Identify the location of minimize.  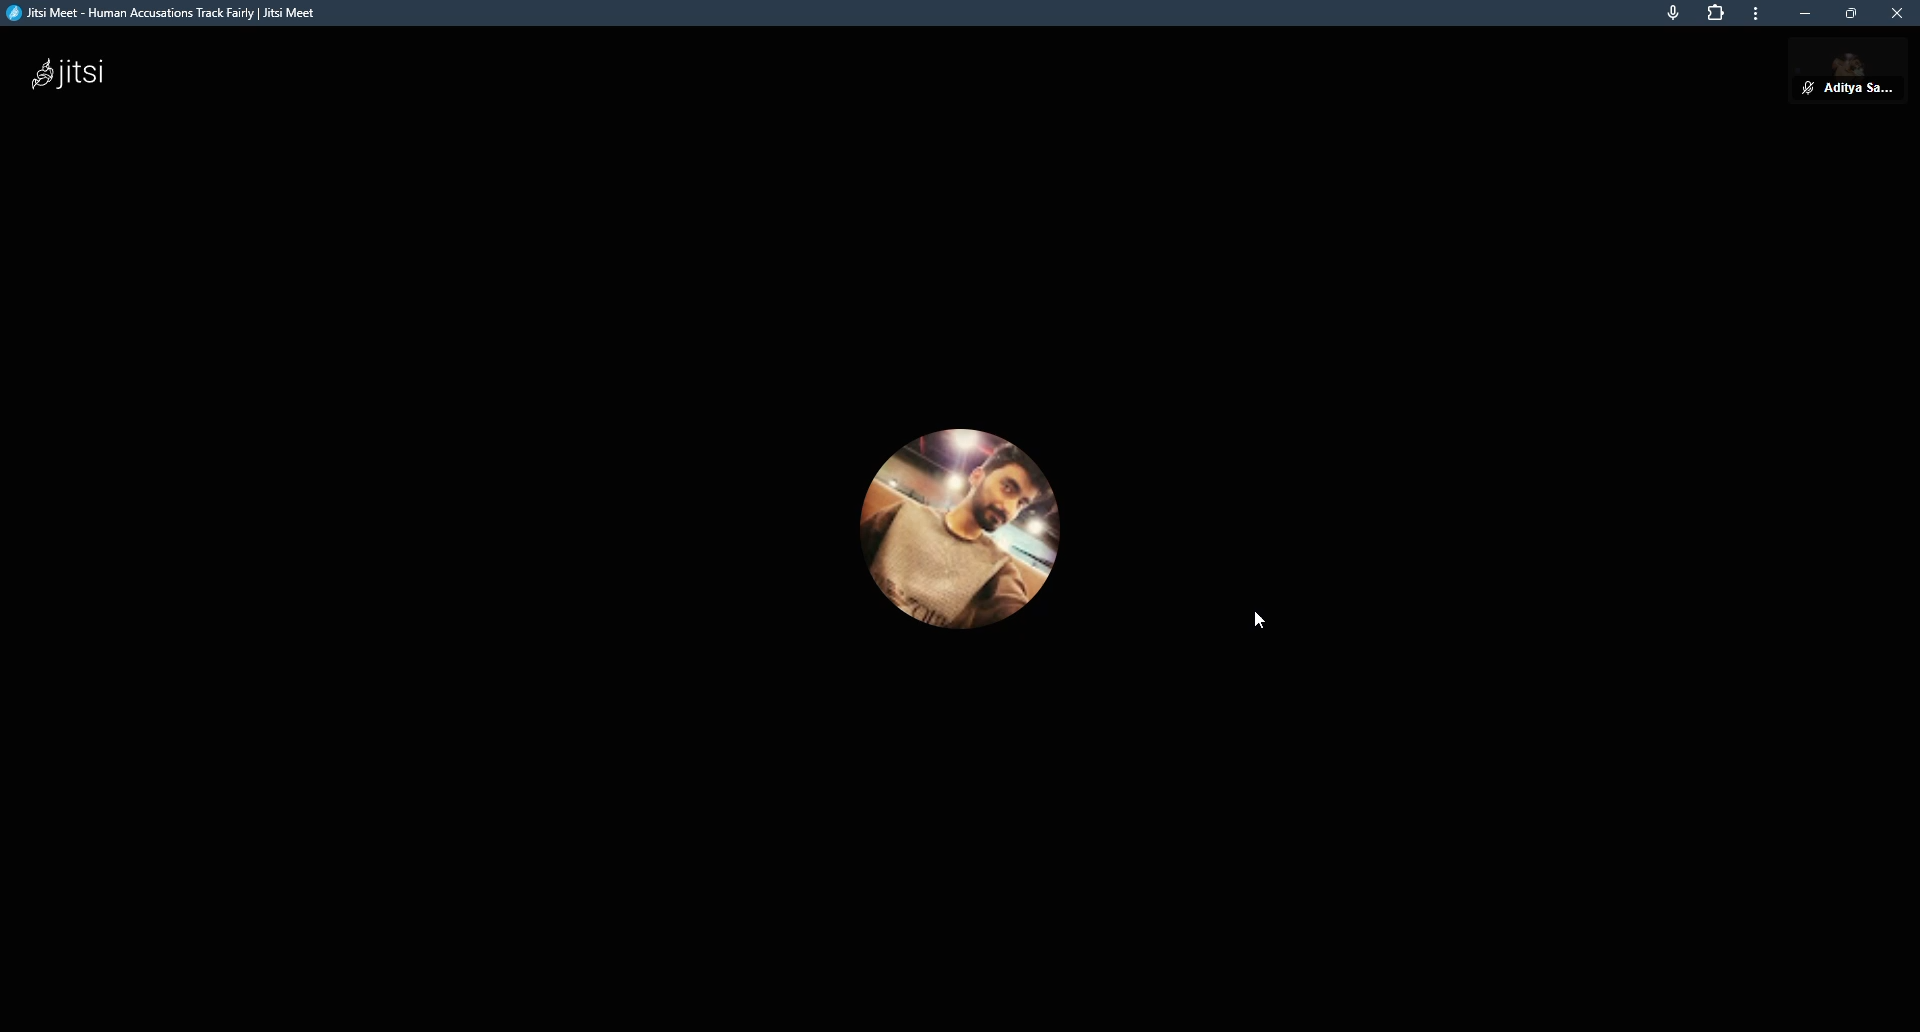
(1804, 13).